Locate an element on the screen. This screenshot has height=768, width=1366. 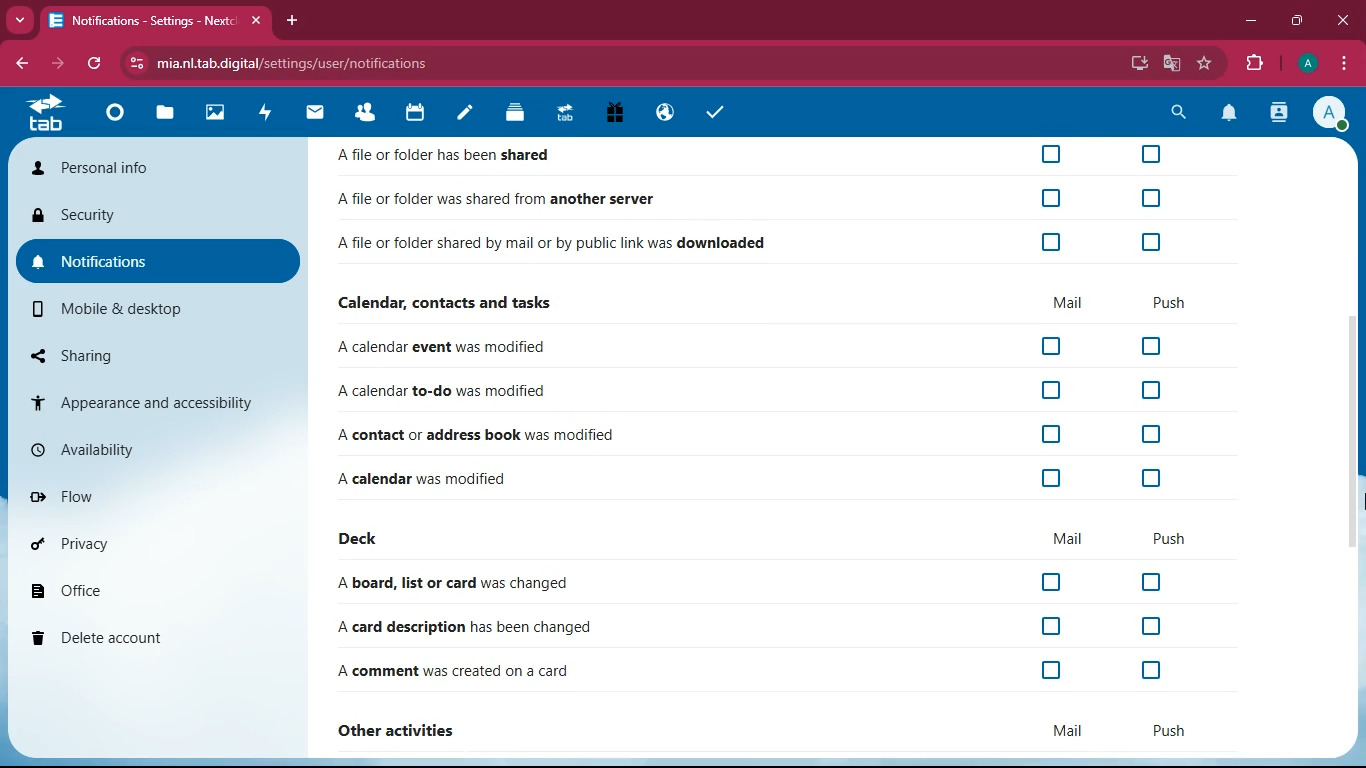
mail is located at coordinates (1065, 736).